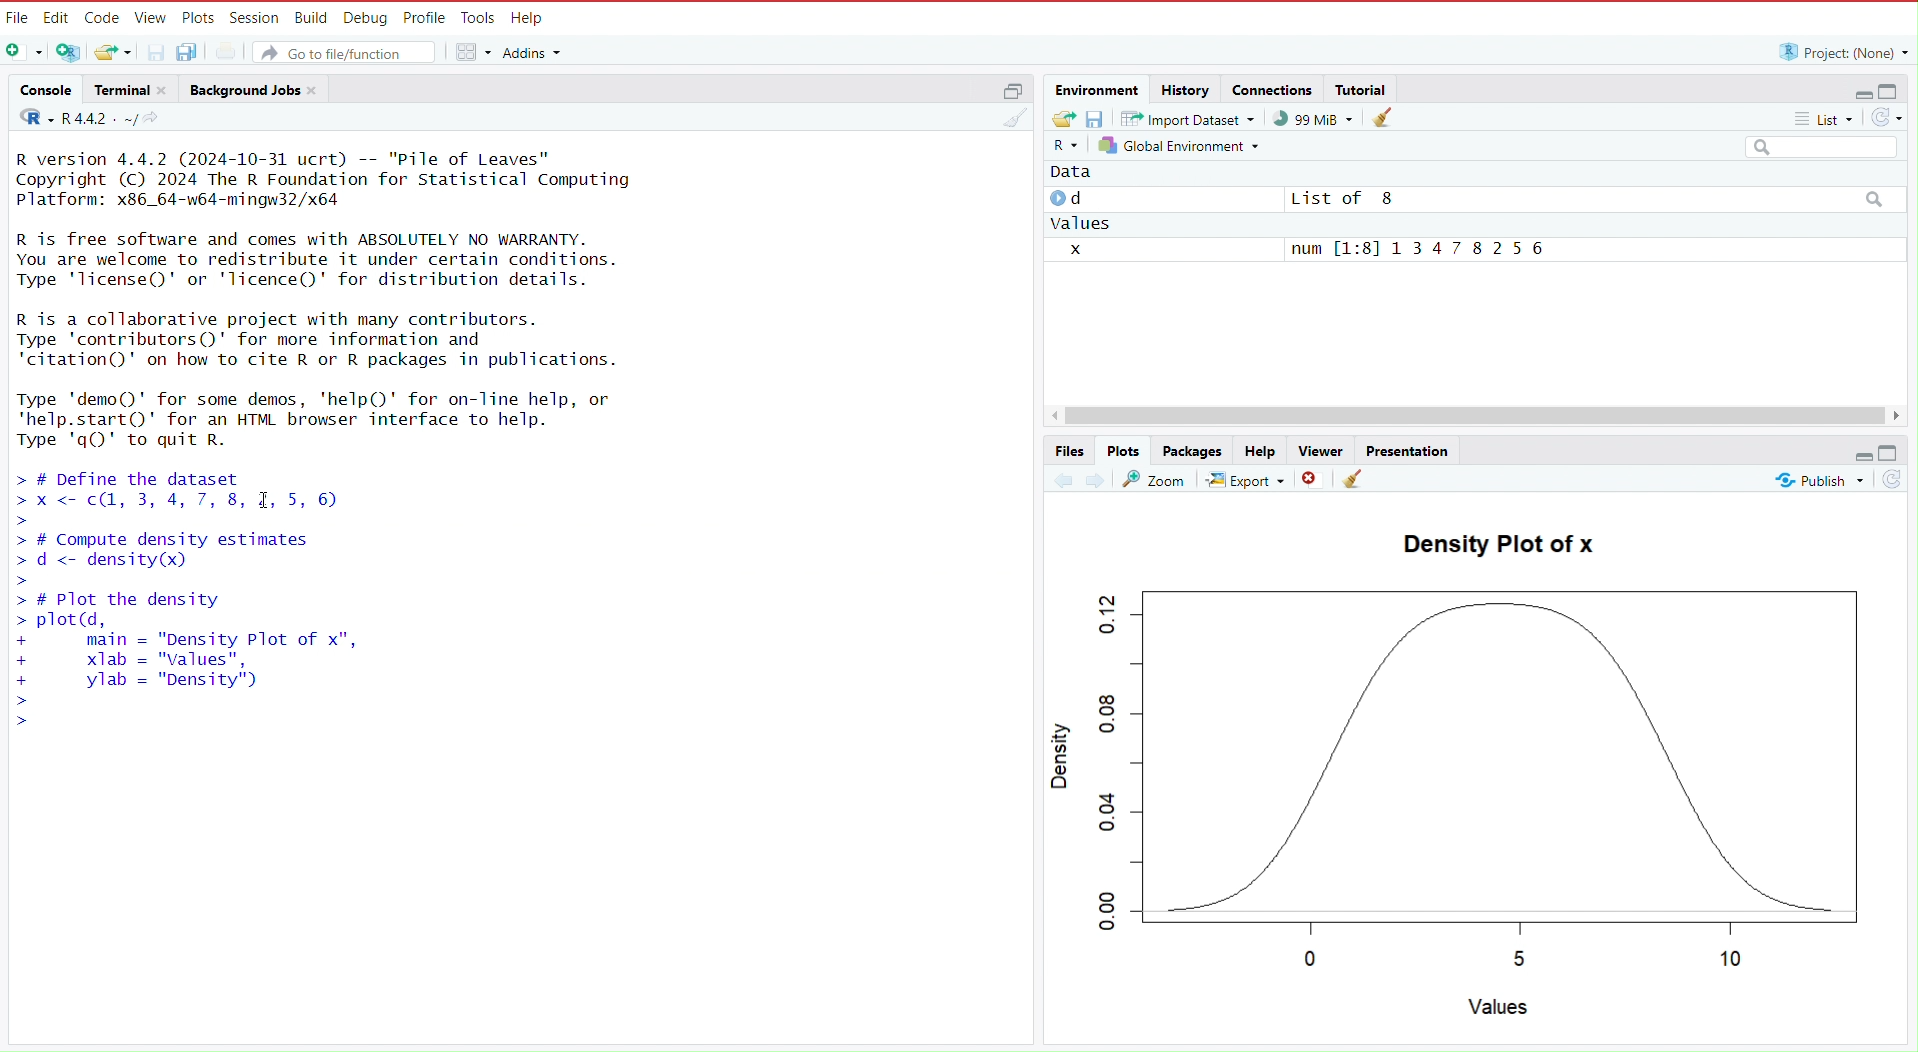 This screenshot has width=1918, height=1052. Describe the element at coordinates (1899, 481) in the screenshot. I see `refresh current plot` at that location.